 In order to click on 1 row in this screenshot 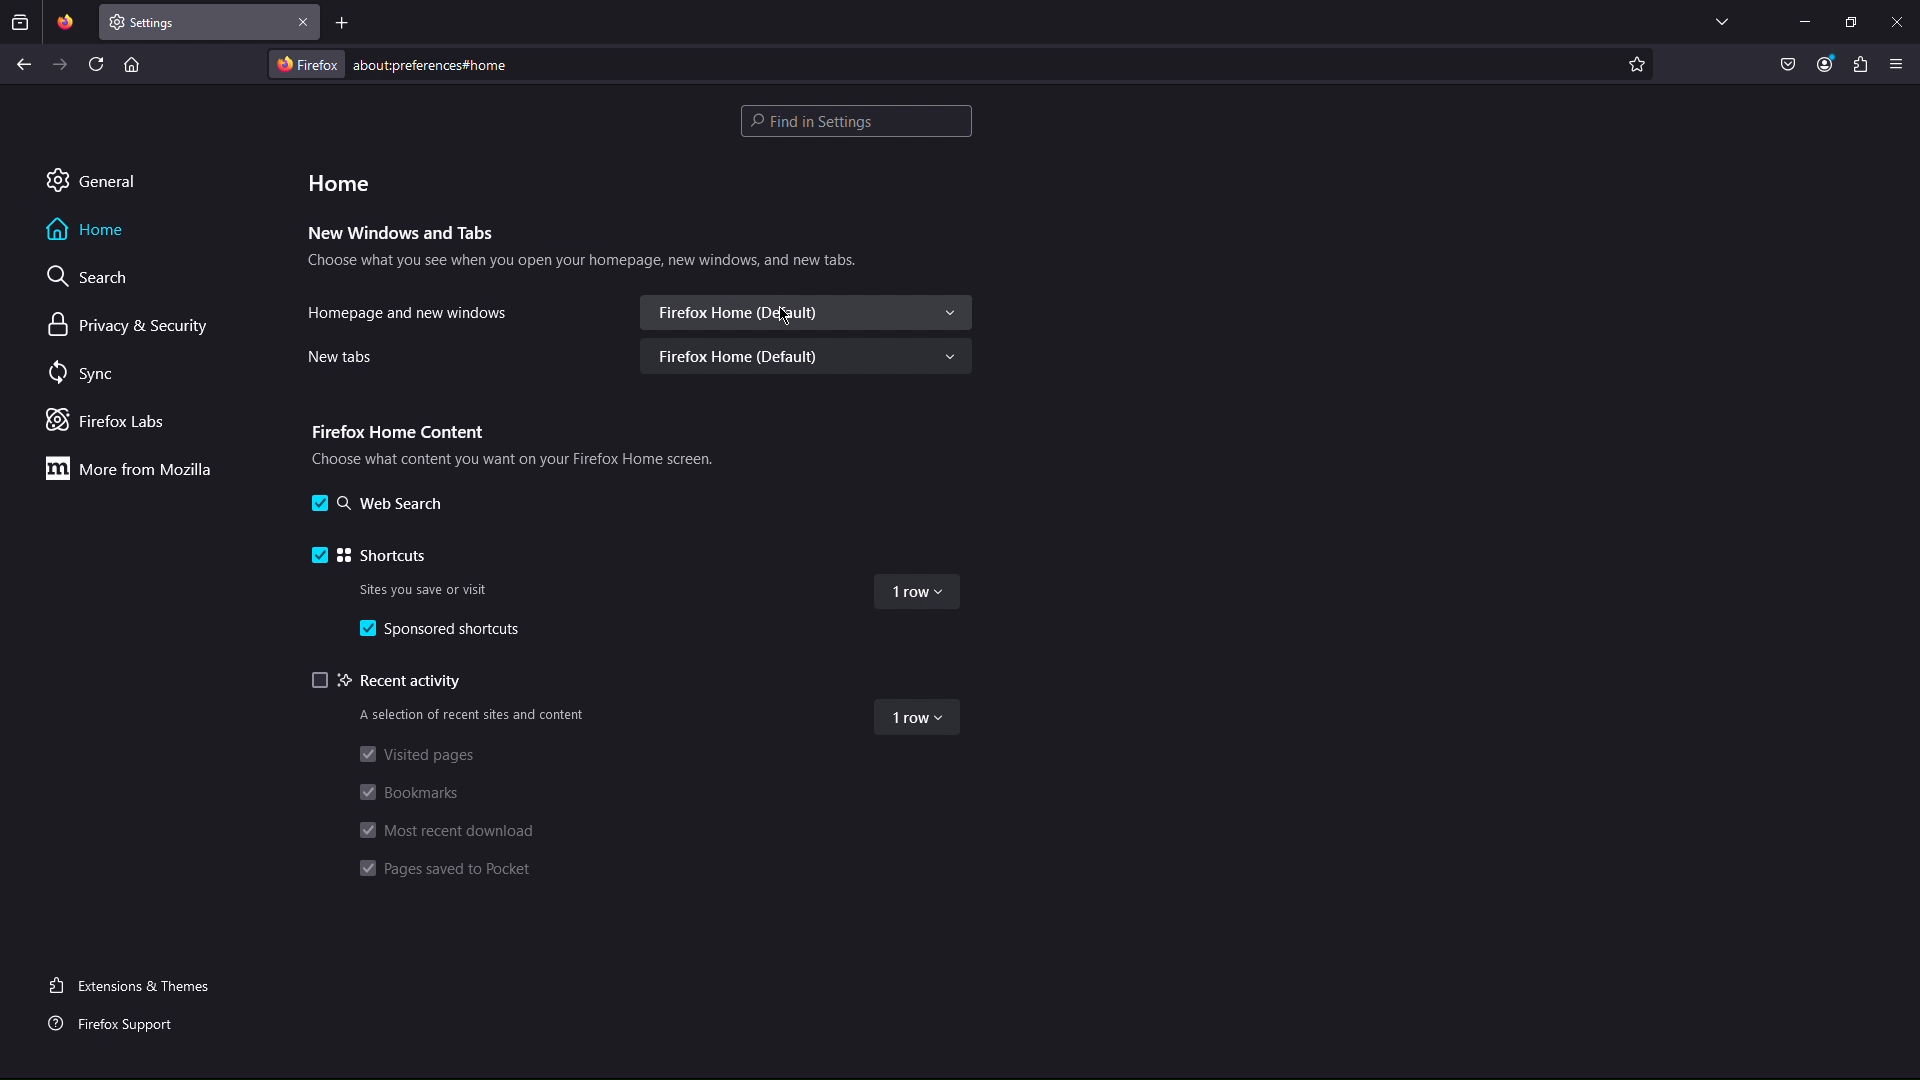, I will do `click(918, 720)`.